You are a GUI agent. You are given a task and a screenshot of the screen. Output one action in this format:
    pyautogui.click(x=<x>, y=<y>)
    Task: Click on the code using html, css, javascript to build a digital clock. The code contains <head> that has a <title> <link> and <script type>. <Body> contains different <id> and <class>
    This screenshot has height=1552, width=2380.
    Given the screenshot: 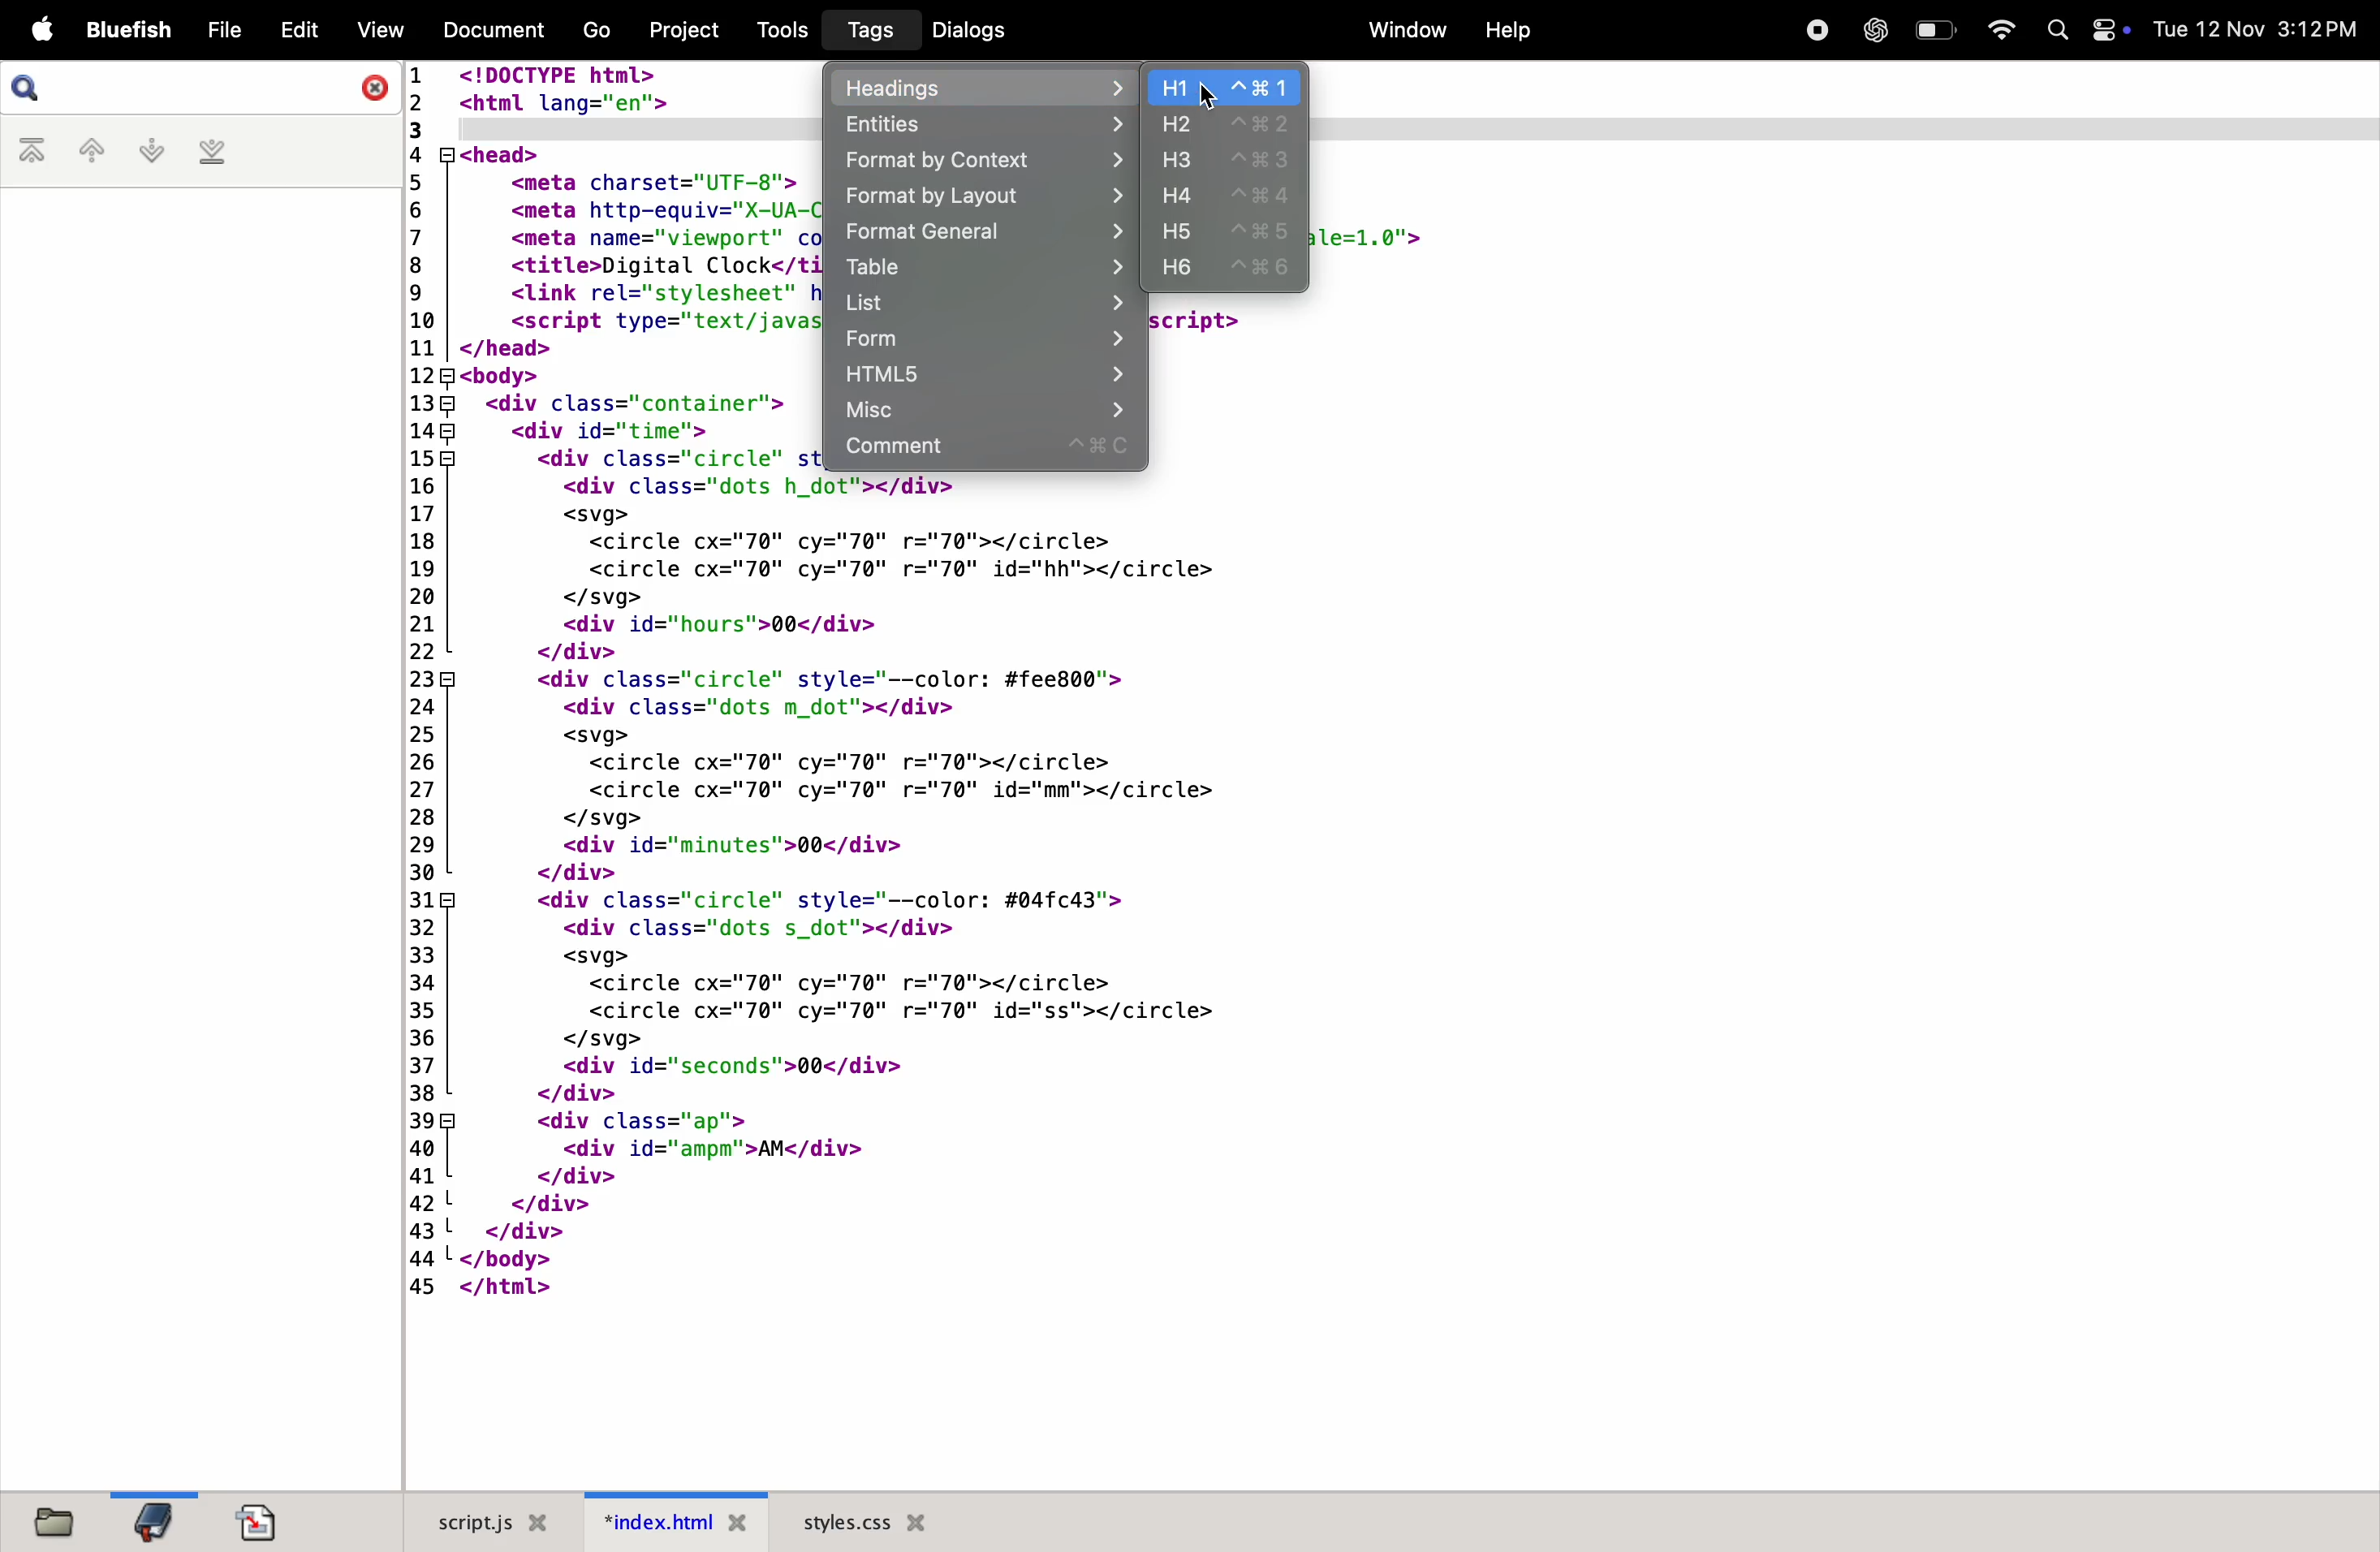 What is the action you would take?
    pyautogui.click(x=1845, y=178)
    